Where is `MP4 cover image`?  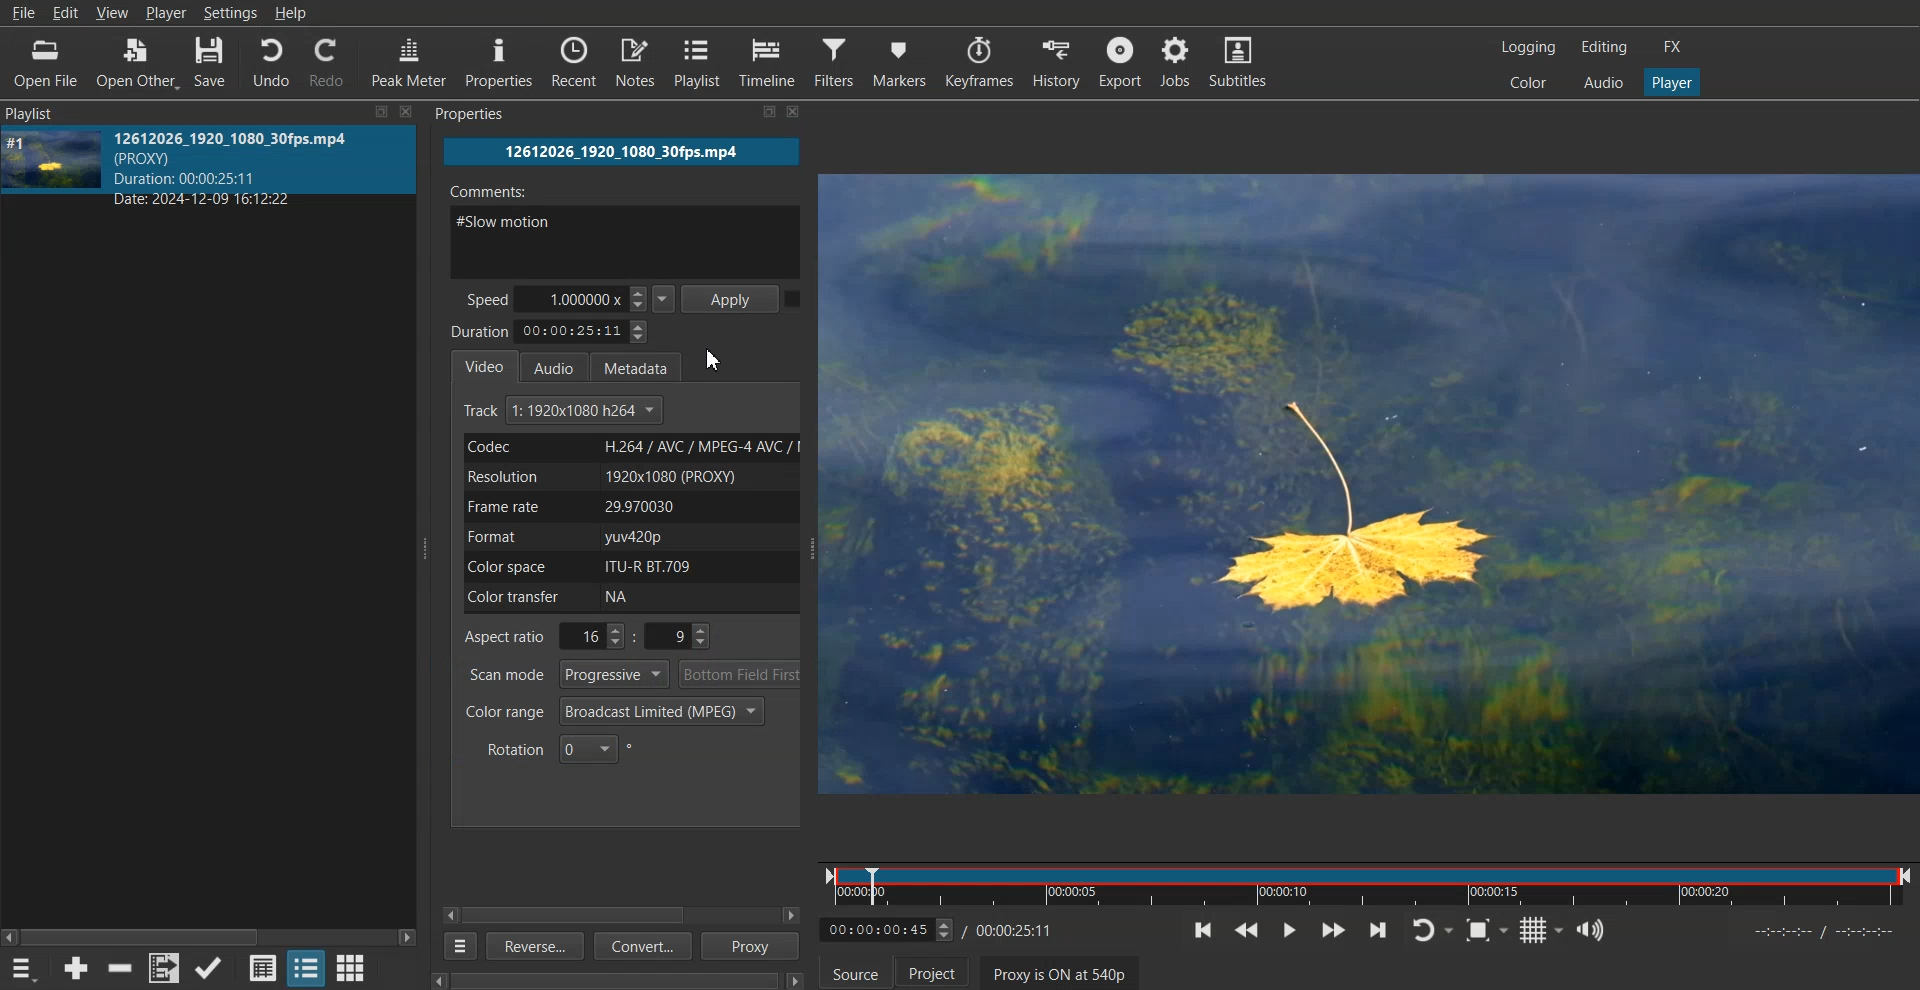 MP4 cover image is located at coordinates (53, 167).